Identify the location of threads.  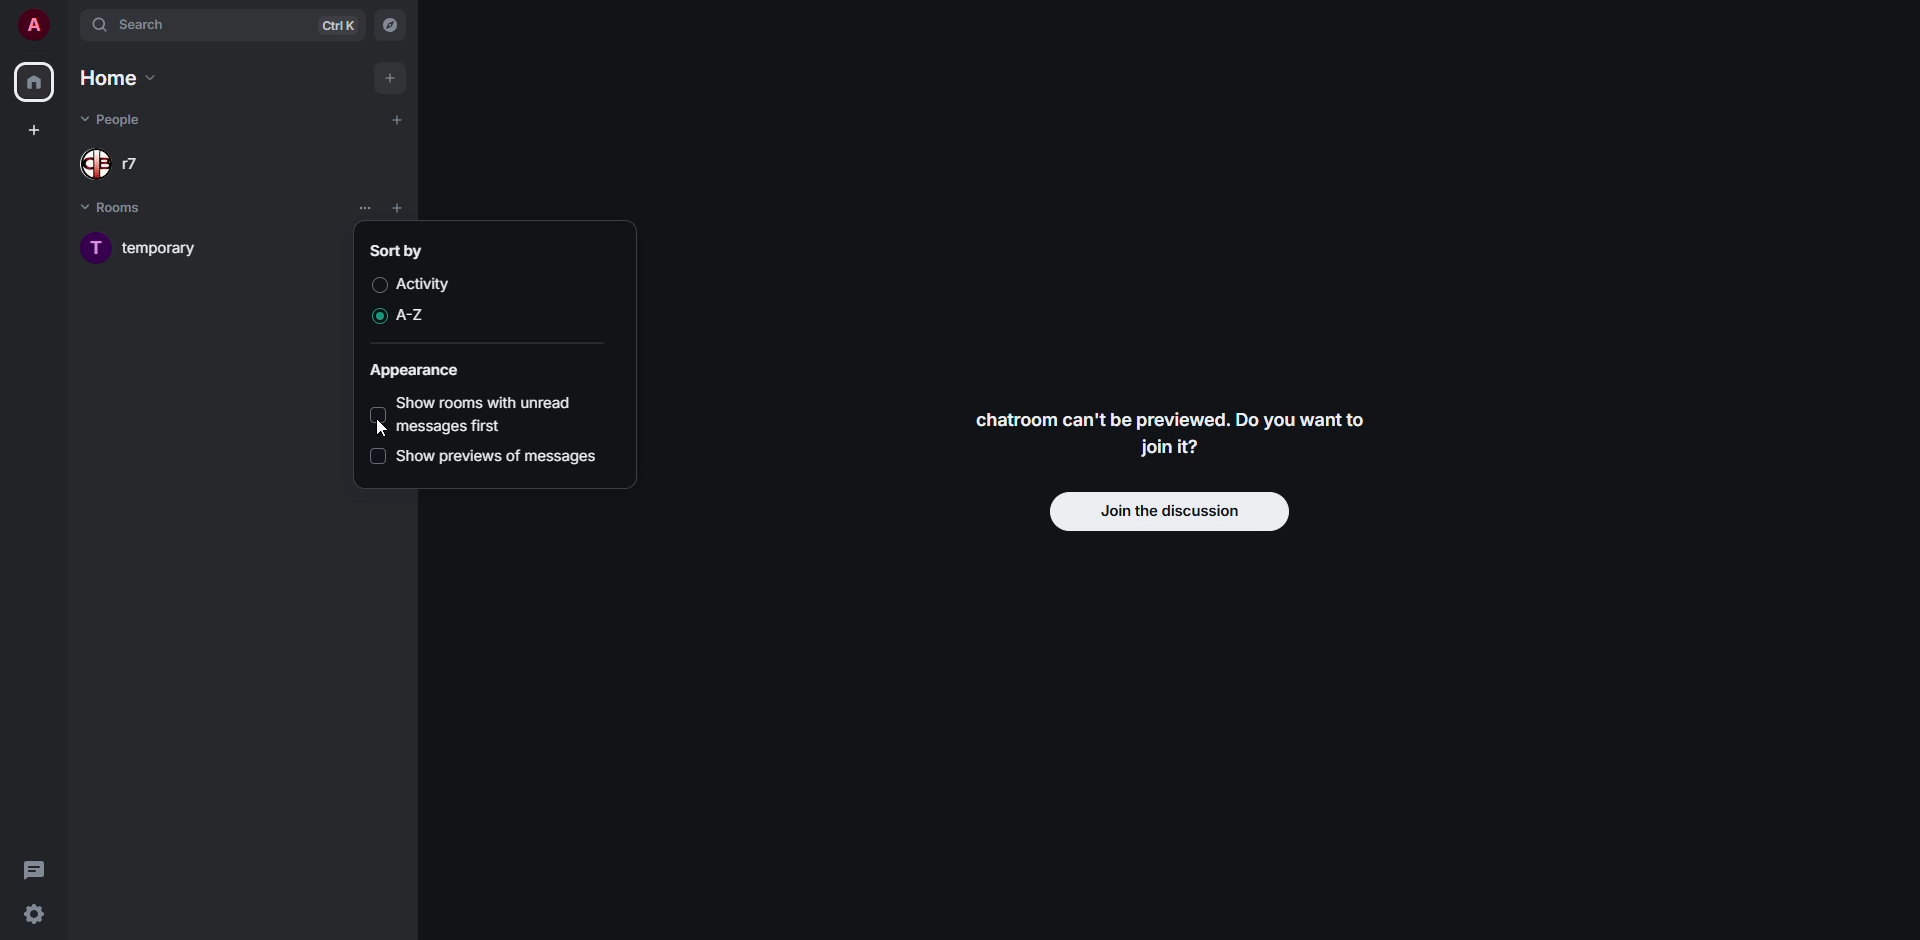
(38, 871).